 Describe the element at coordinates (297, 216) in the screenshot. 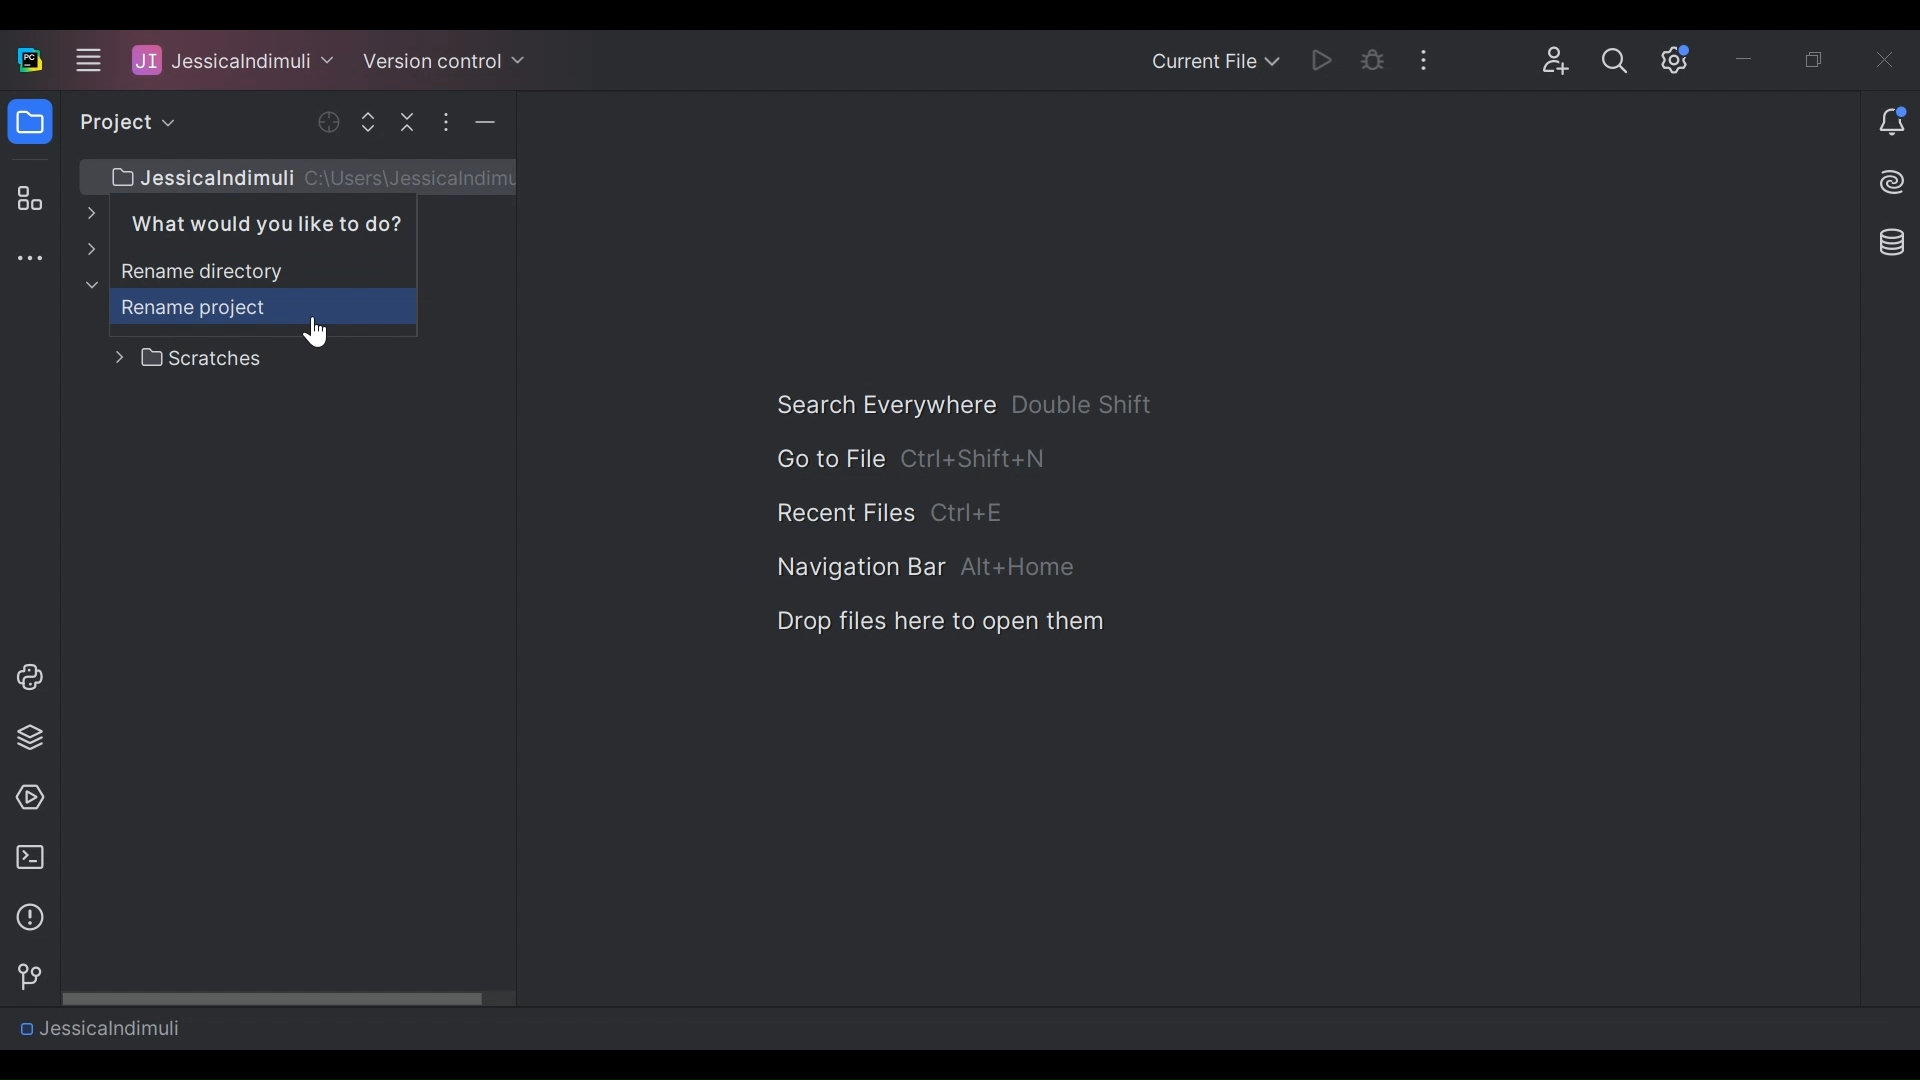

I see `What would you like to do?` at that location.